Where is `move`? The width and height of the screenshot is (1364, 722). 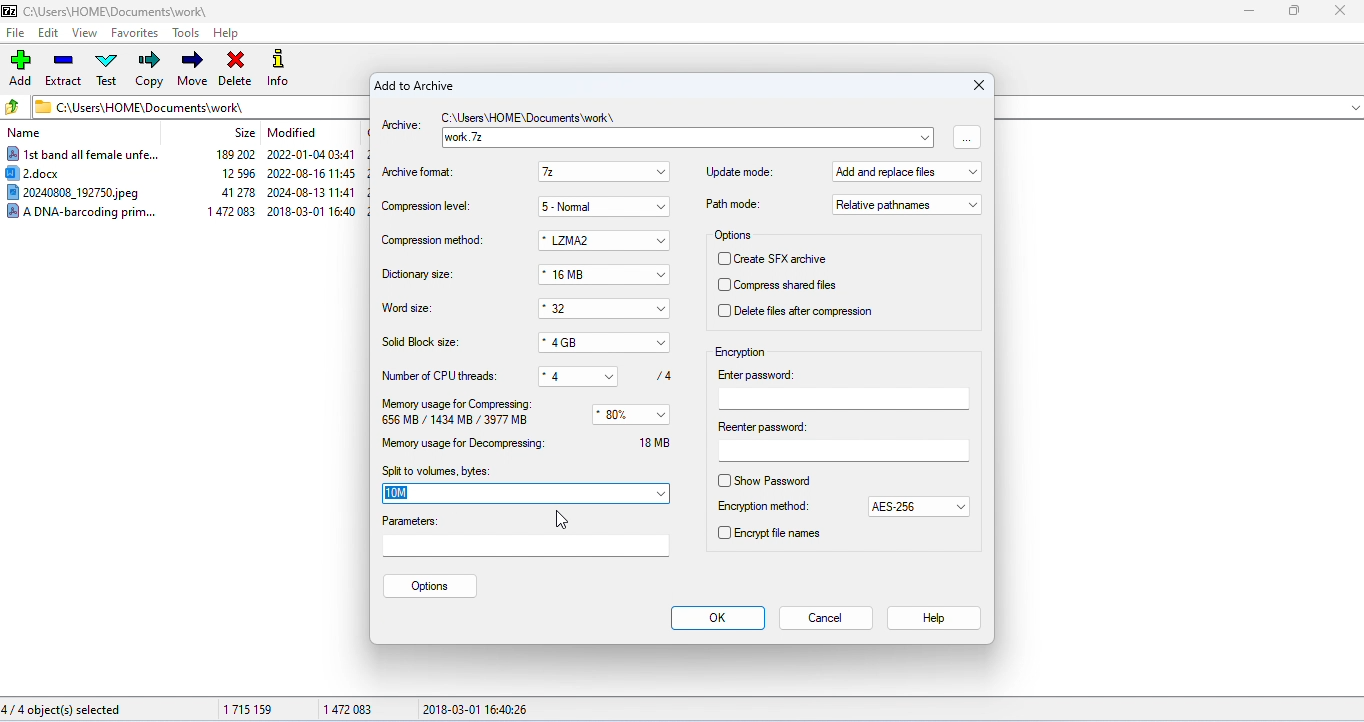
move is located at coordinates (192, 69).